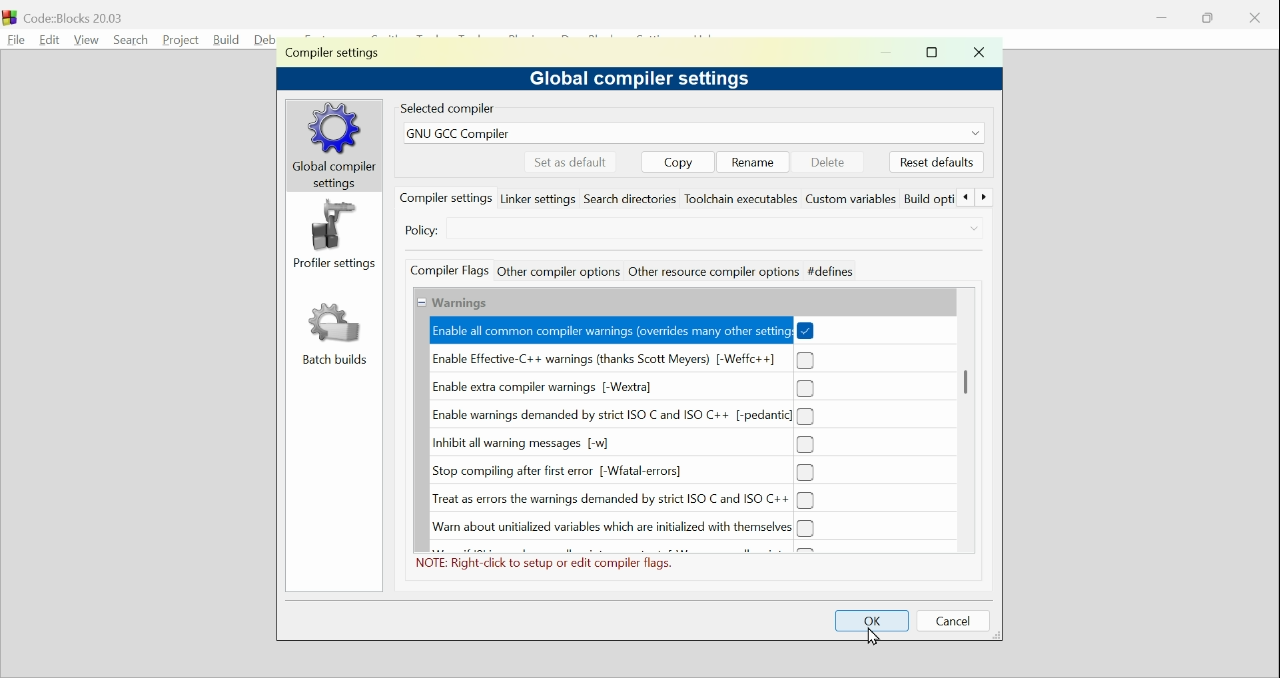  What do you see at coordinates (624, 331) in the screenshot?
I see `(un)check Enable all common compiler warnings` at bounding box center [624, 331].